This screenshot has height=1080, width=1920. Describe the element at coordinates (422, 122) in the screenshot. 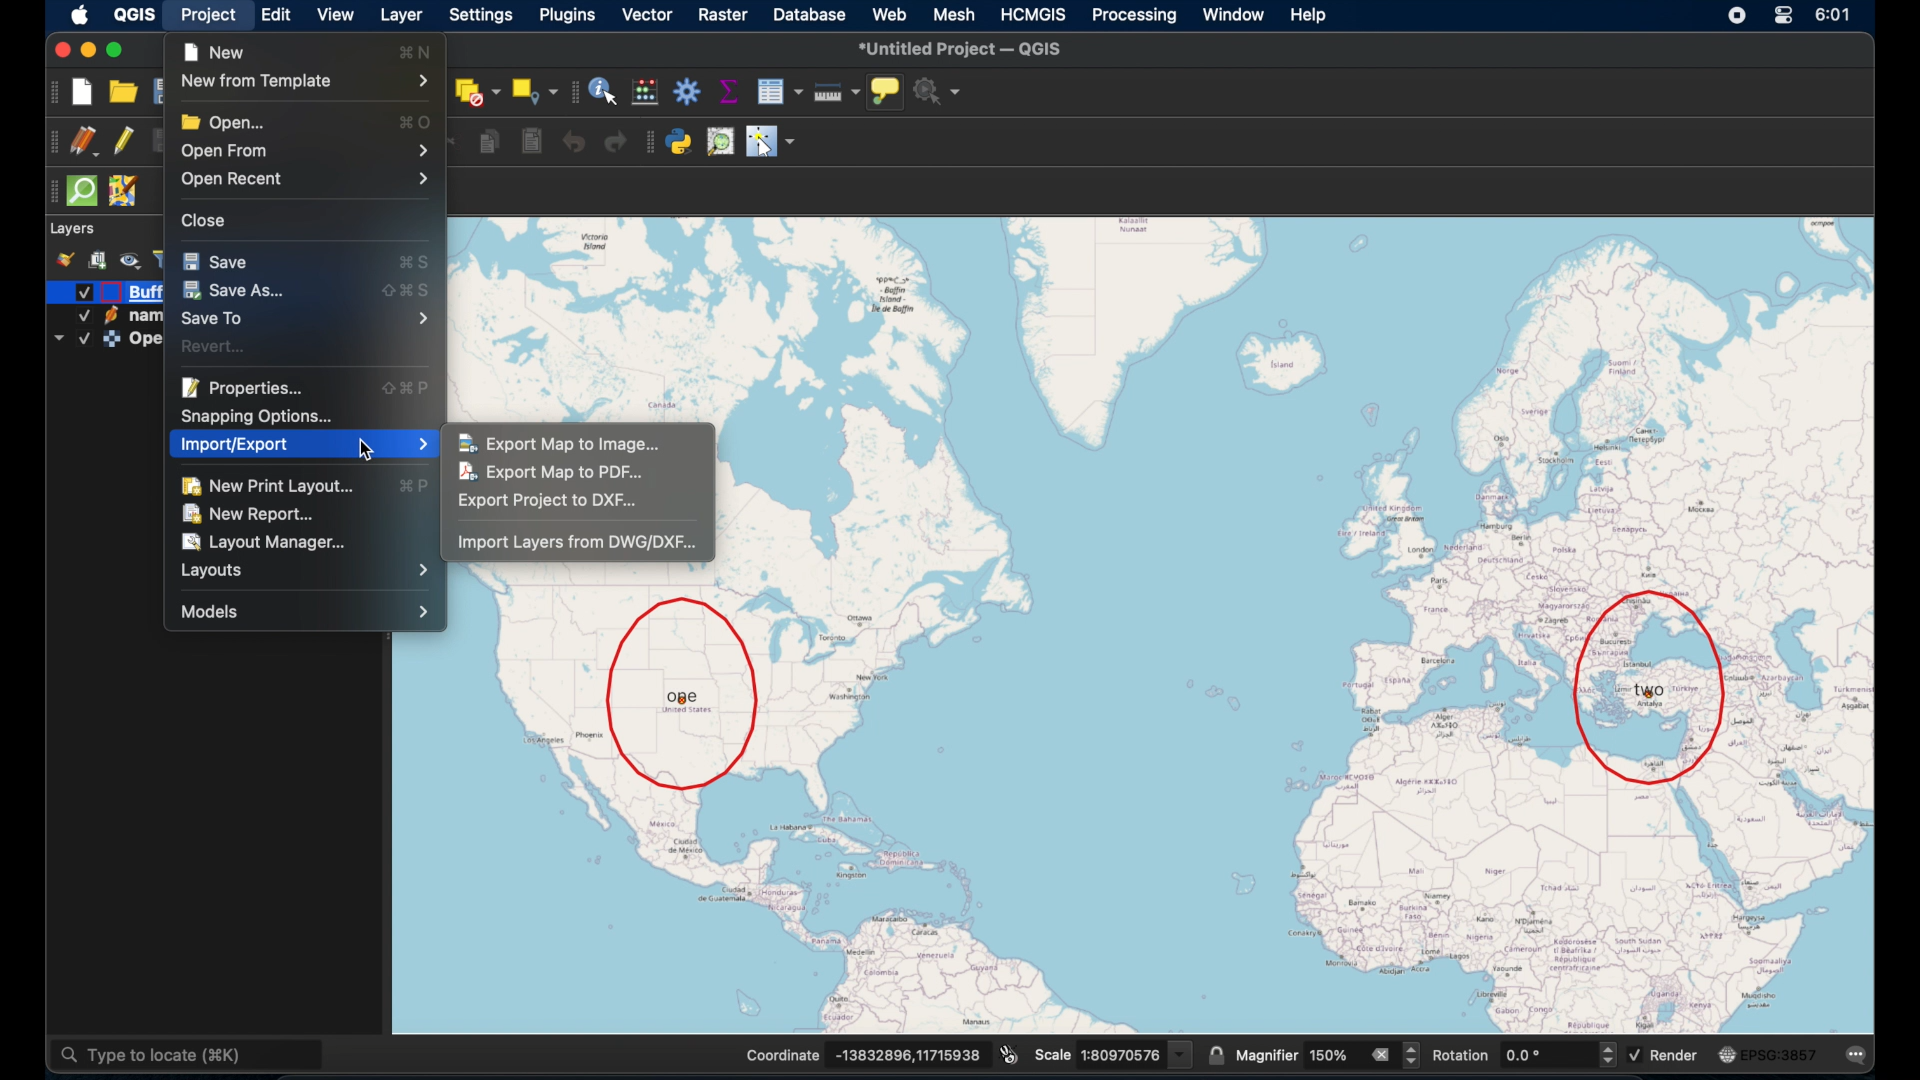

I see `comand O` at that location.